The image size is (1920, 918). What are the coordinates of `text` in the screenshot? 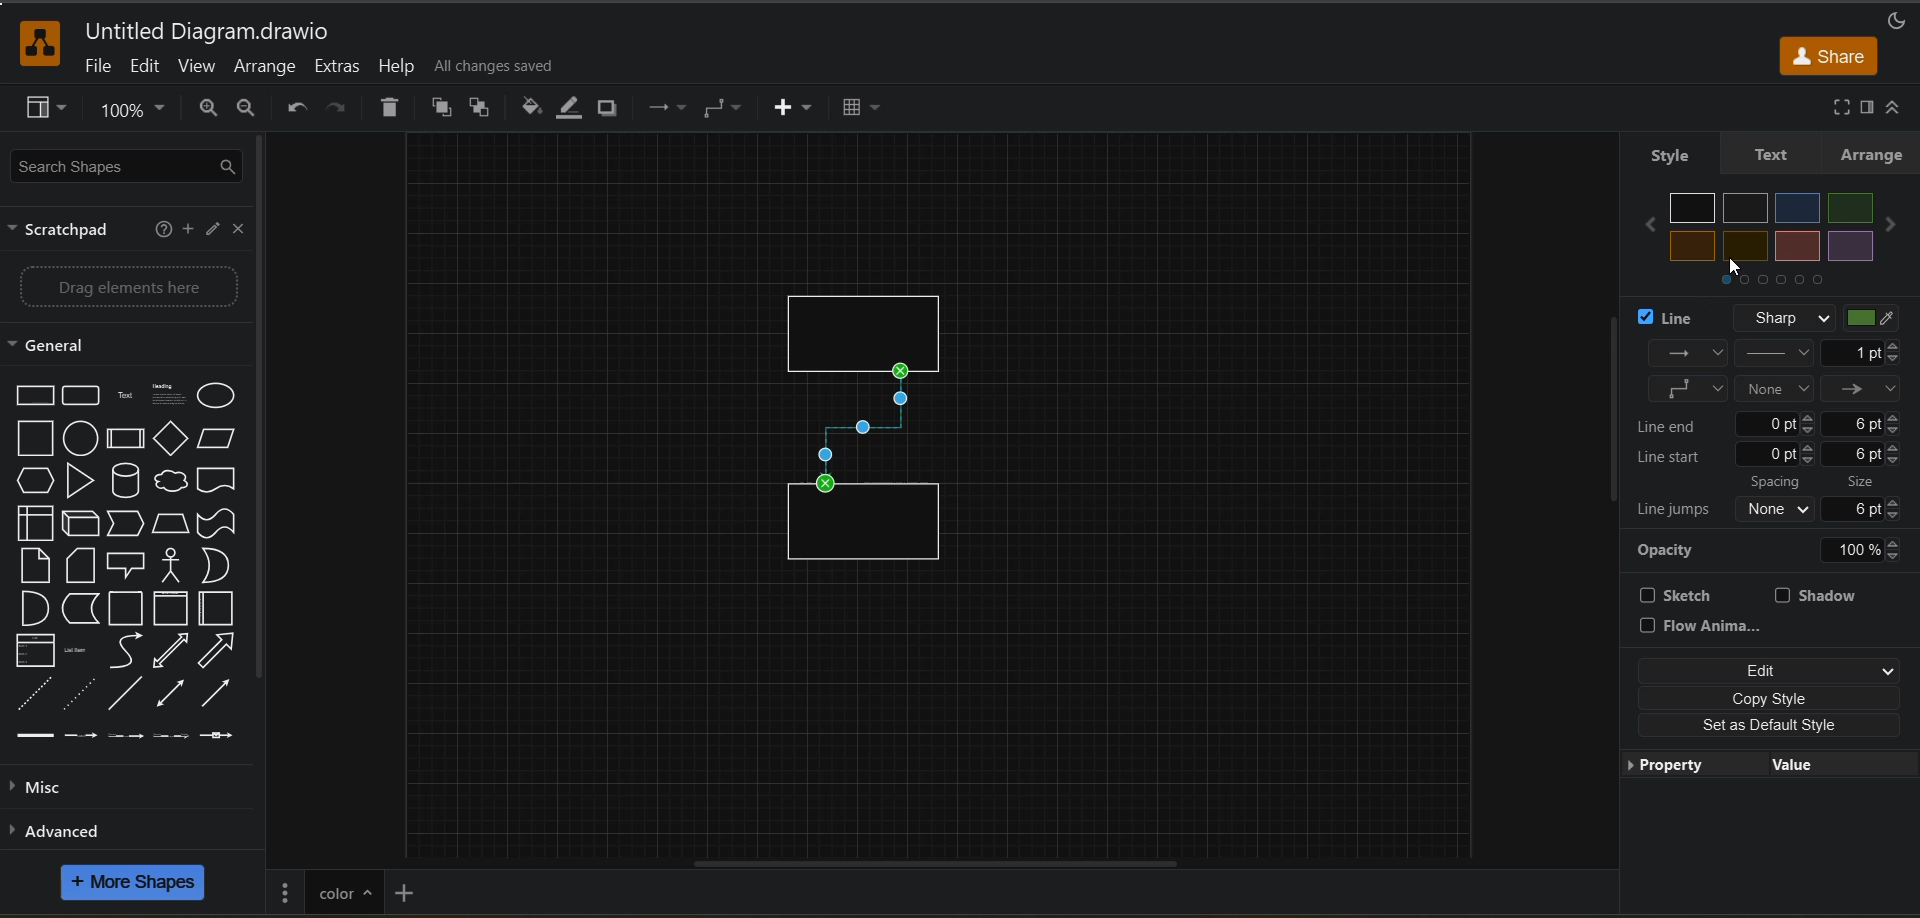 It's located at (1767, 154).